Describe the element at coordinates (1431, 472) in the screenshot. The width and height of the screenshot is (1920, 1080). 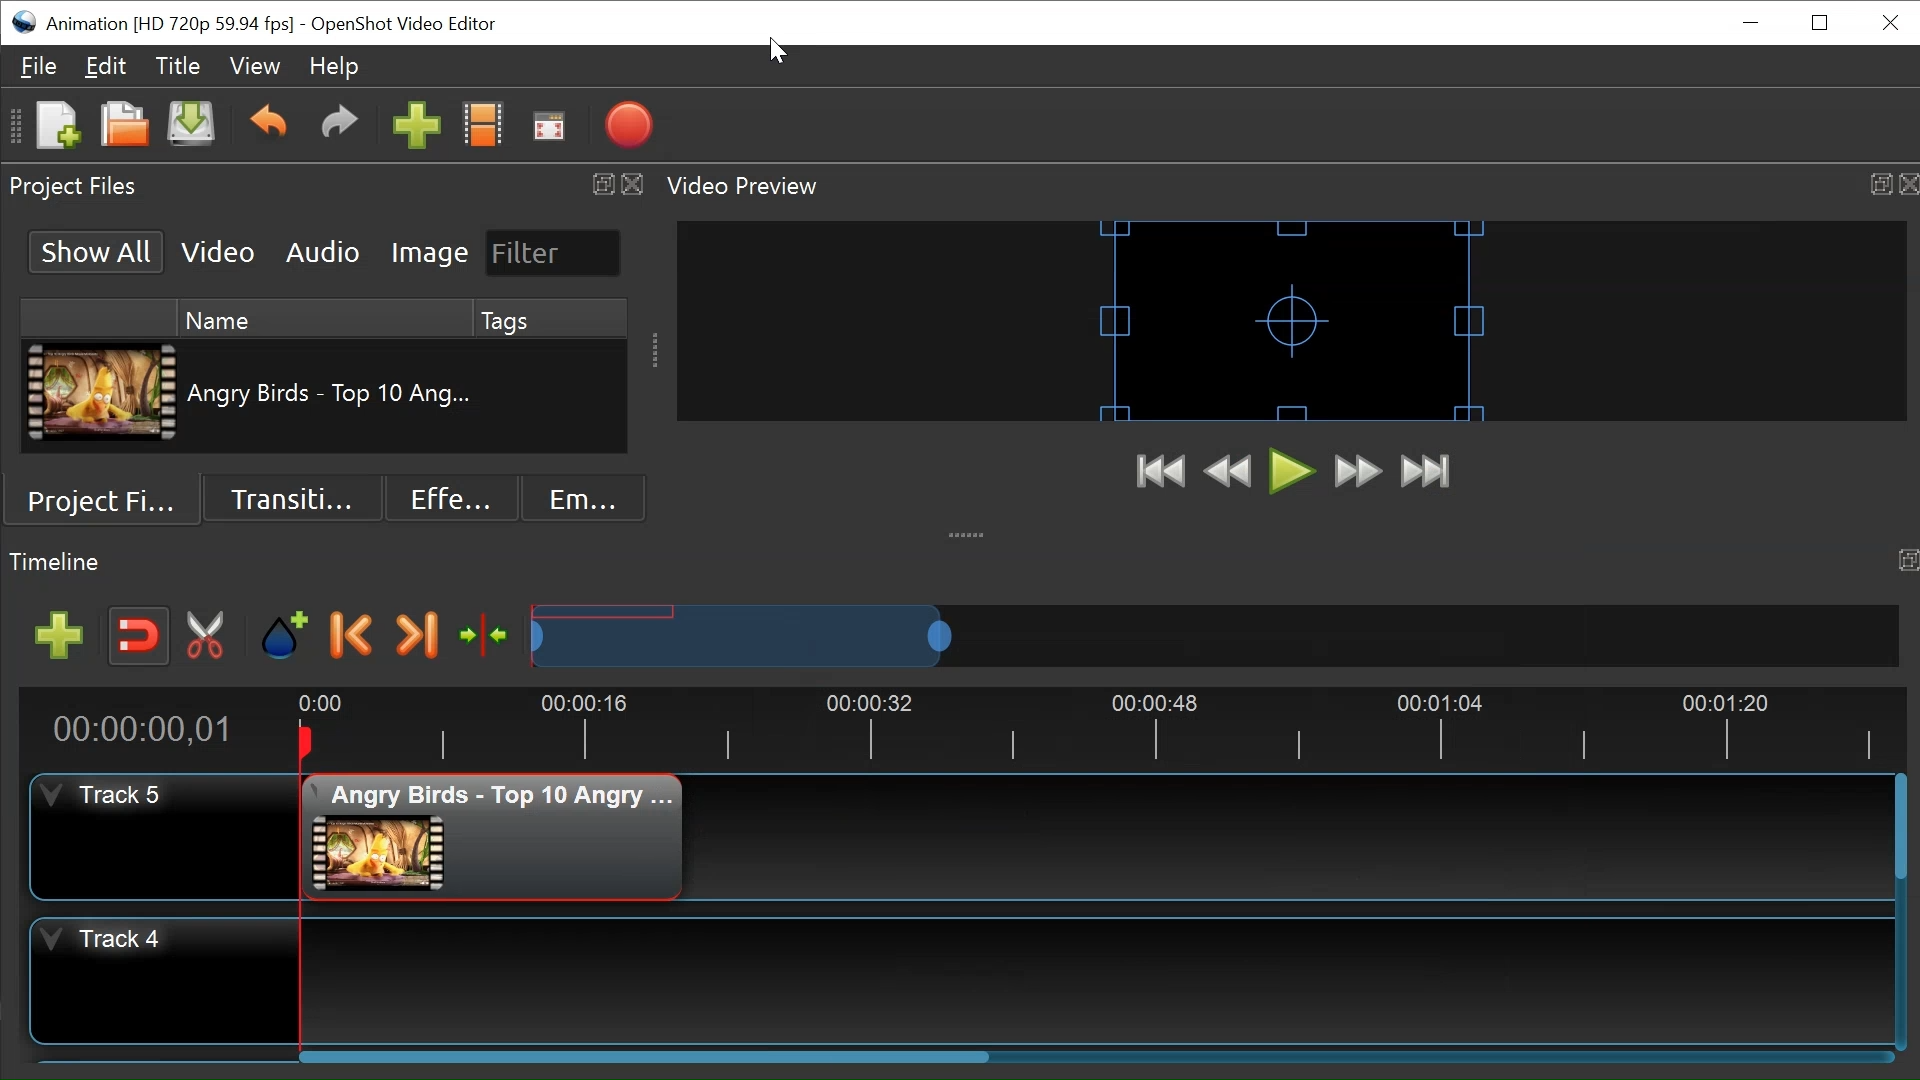
I see `Jump to End` at that location.